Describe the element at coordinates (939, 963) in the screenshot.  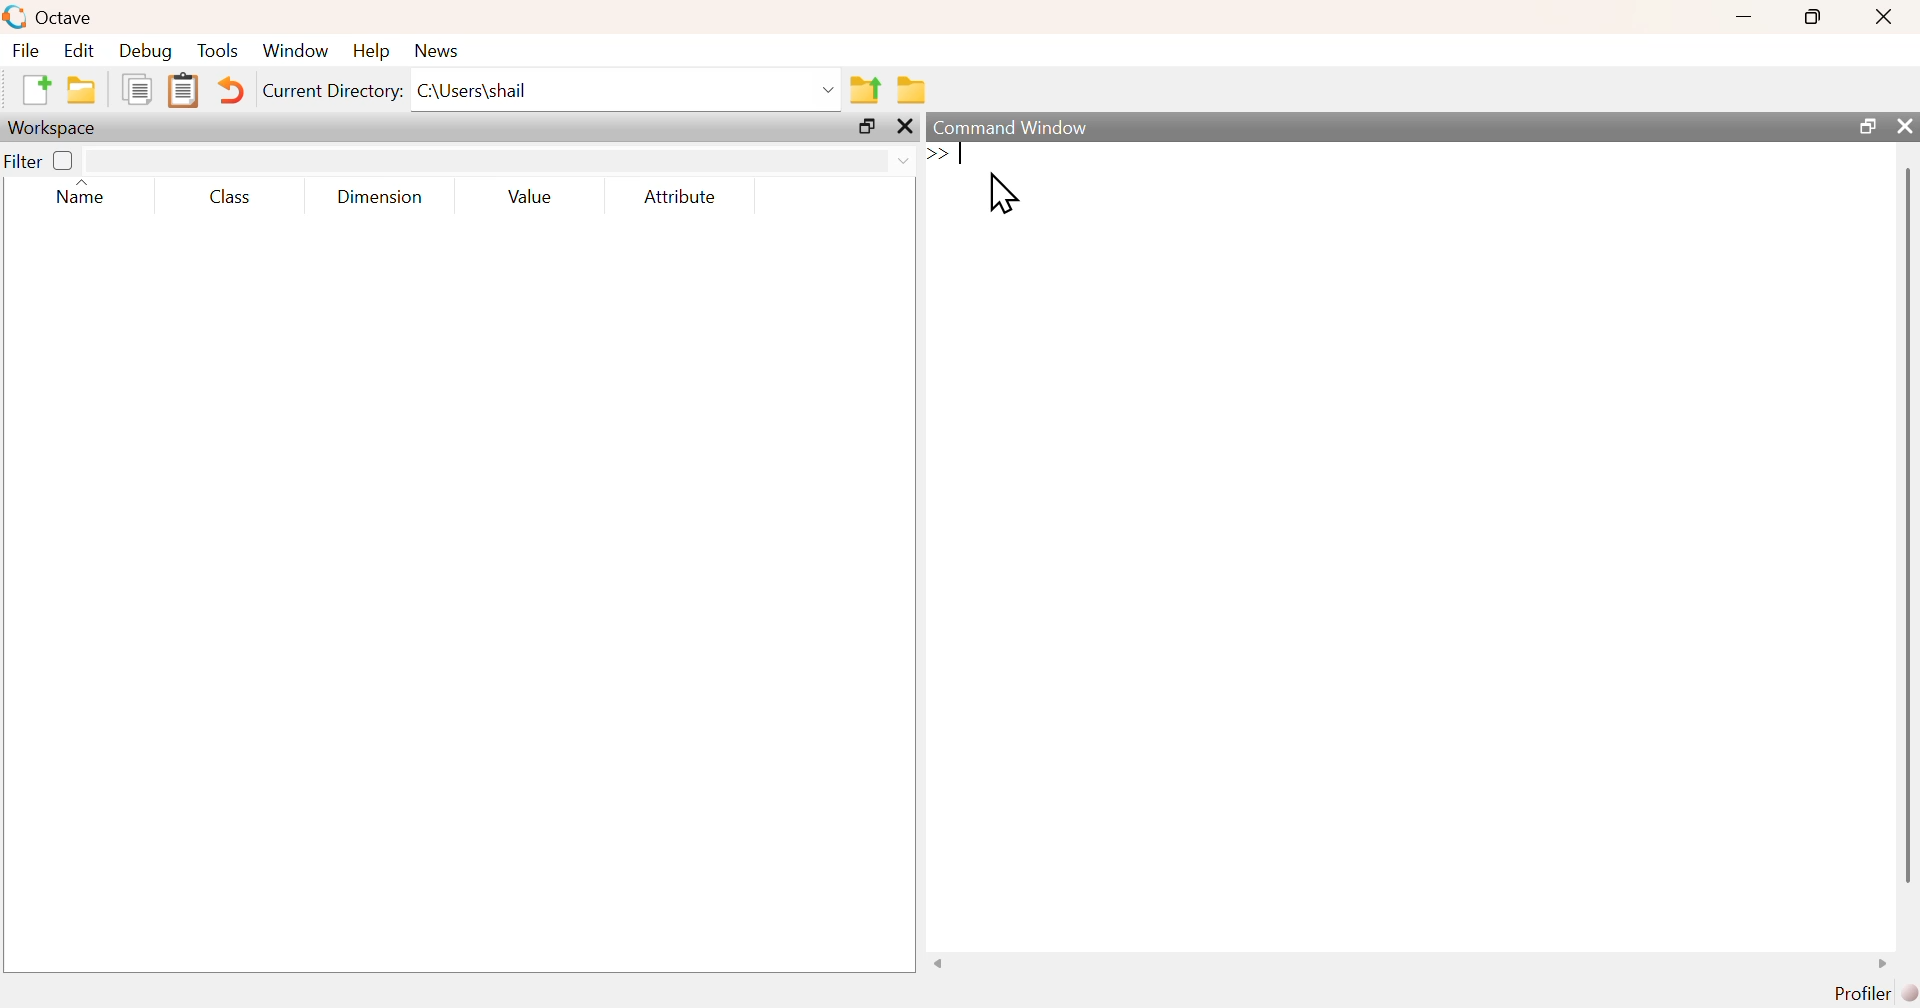
I see `scroll left` at that location.